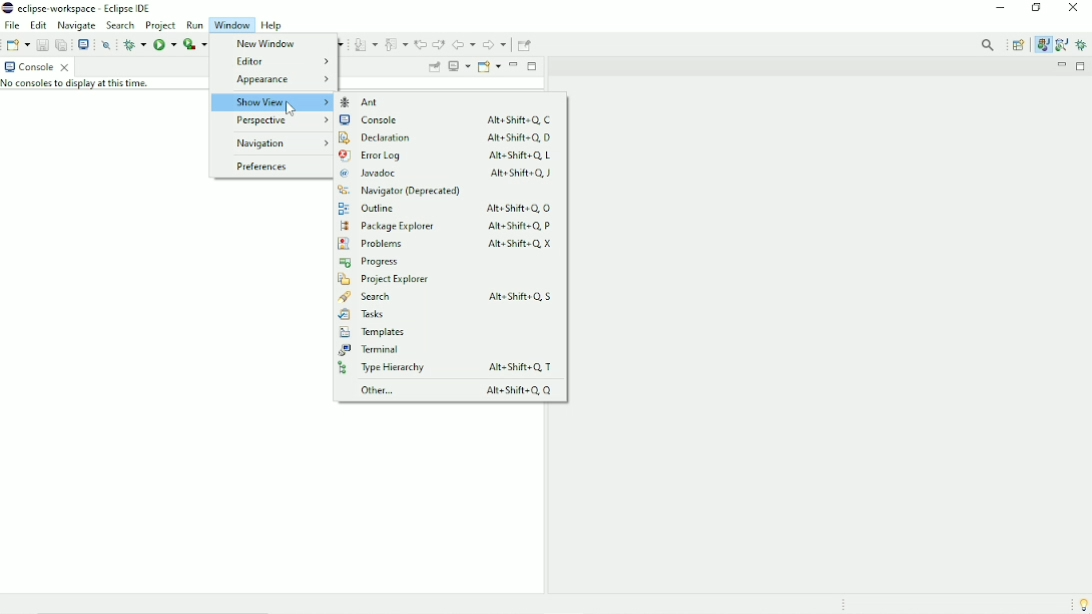 The width and height of the screenshot is (1092, 614). What do you see at coordinates (271, 102) in the screenshot?
I see `Show View` at bounding box center [271, 102].